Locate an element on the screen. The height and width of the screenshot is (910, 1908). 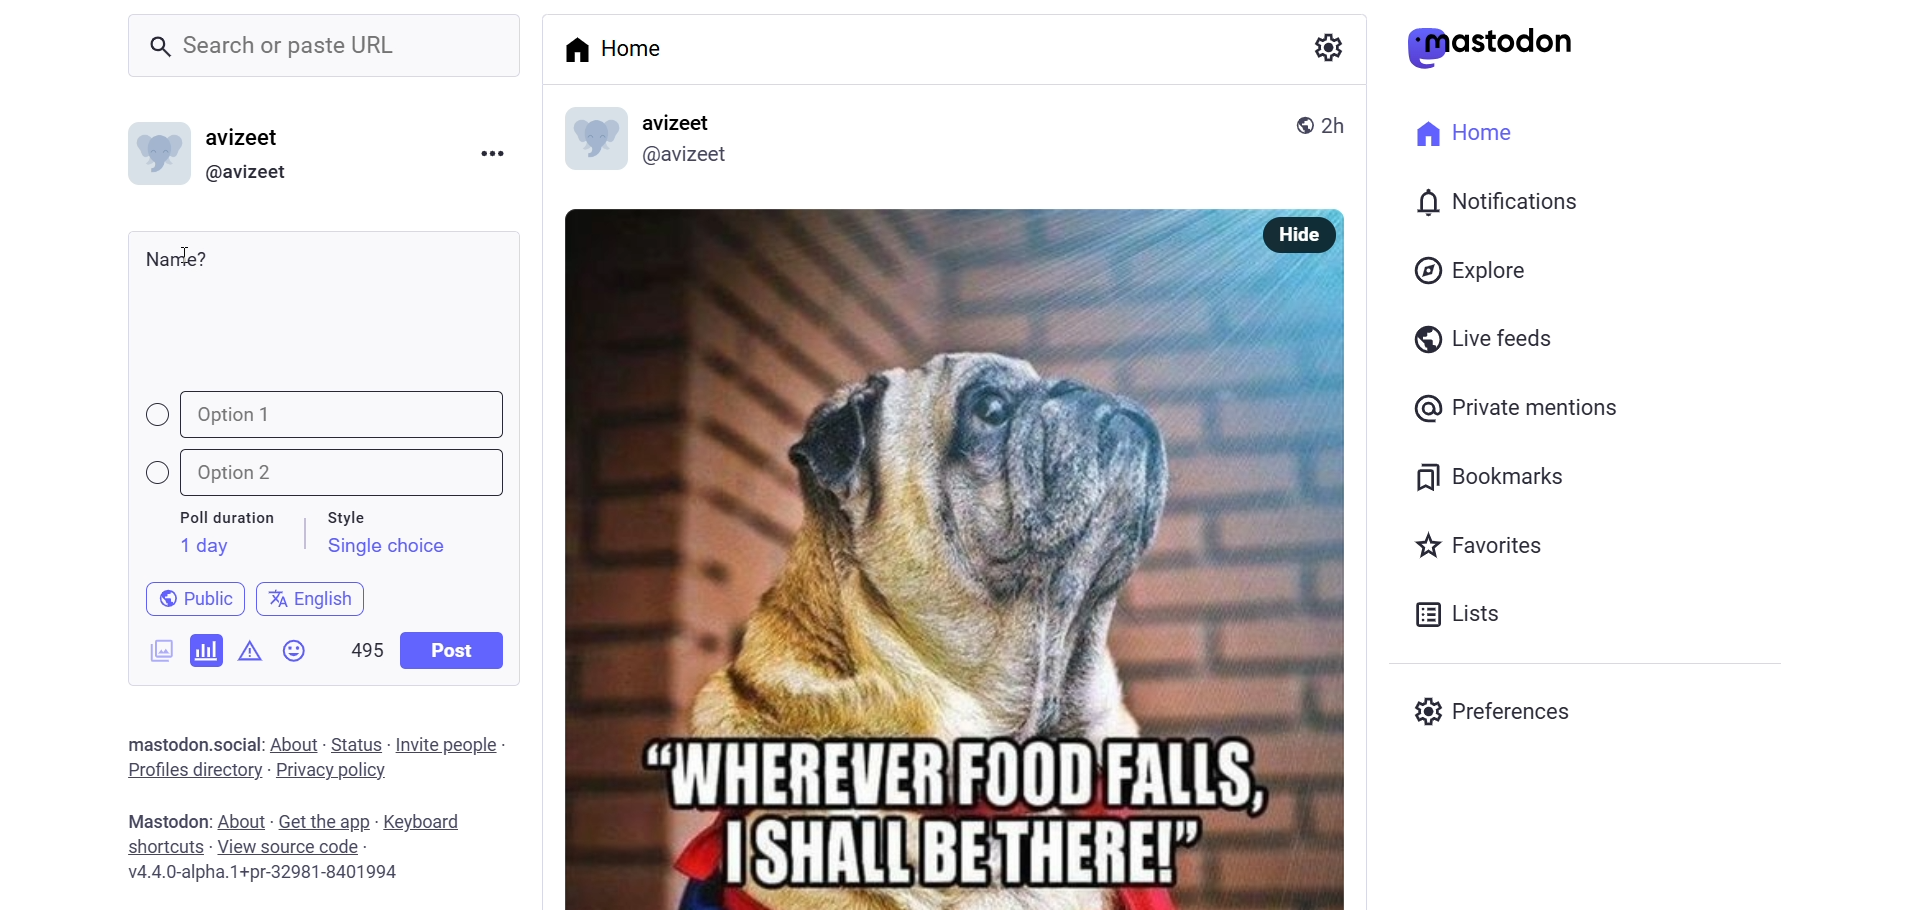
list is located at coordinates (1452, 614).